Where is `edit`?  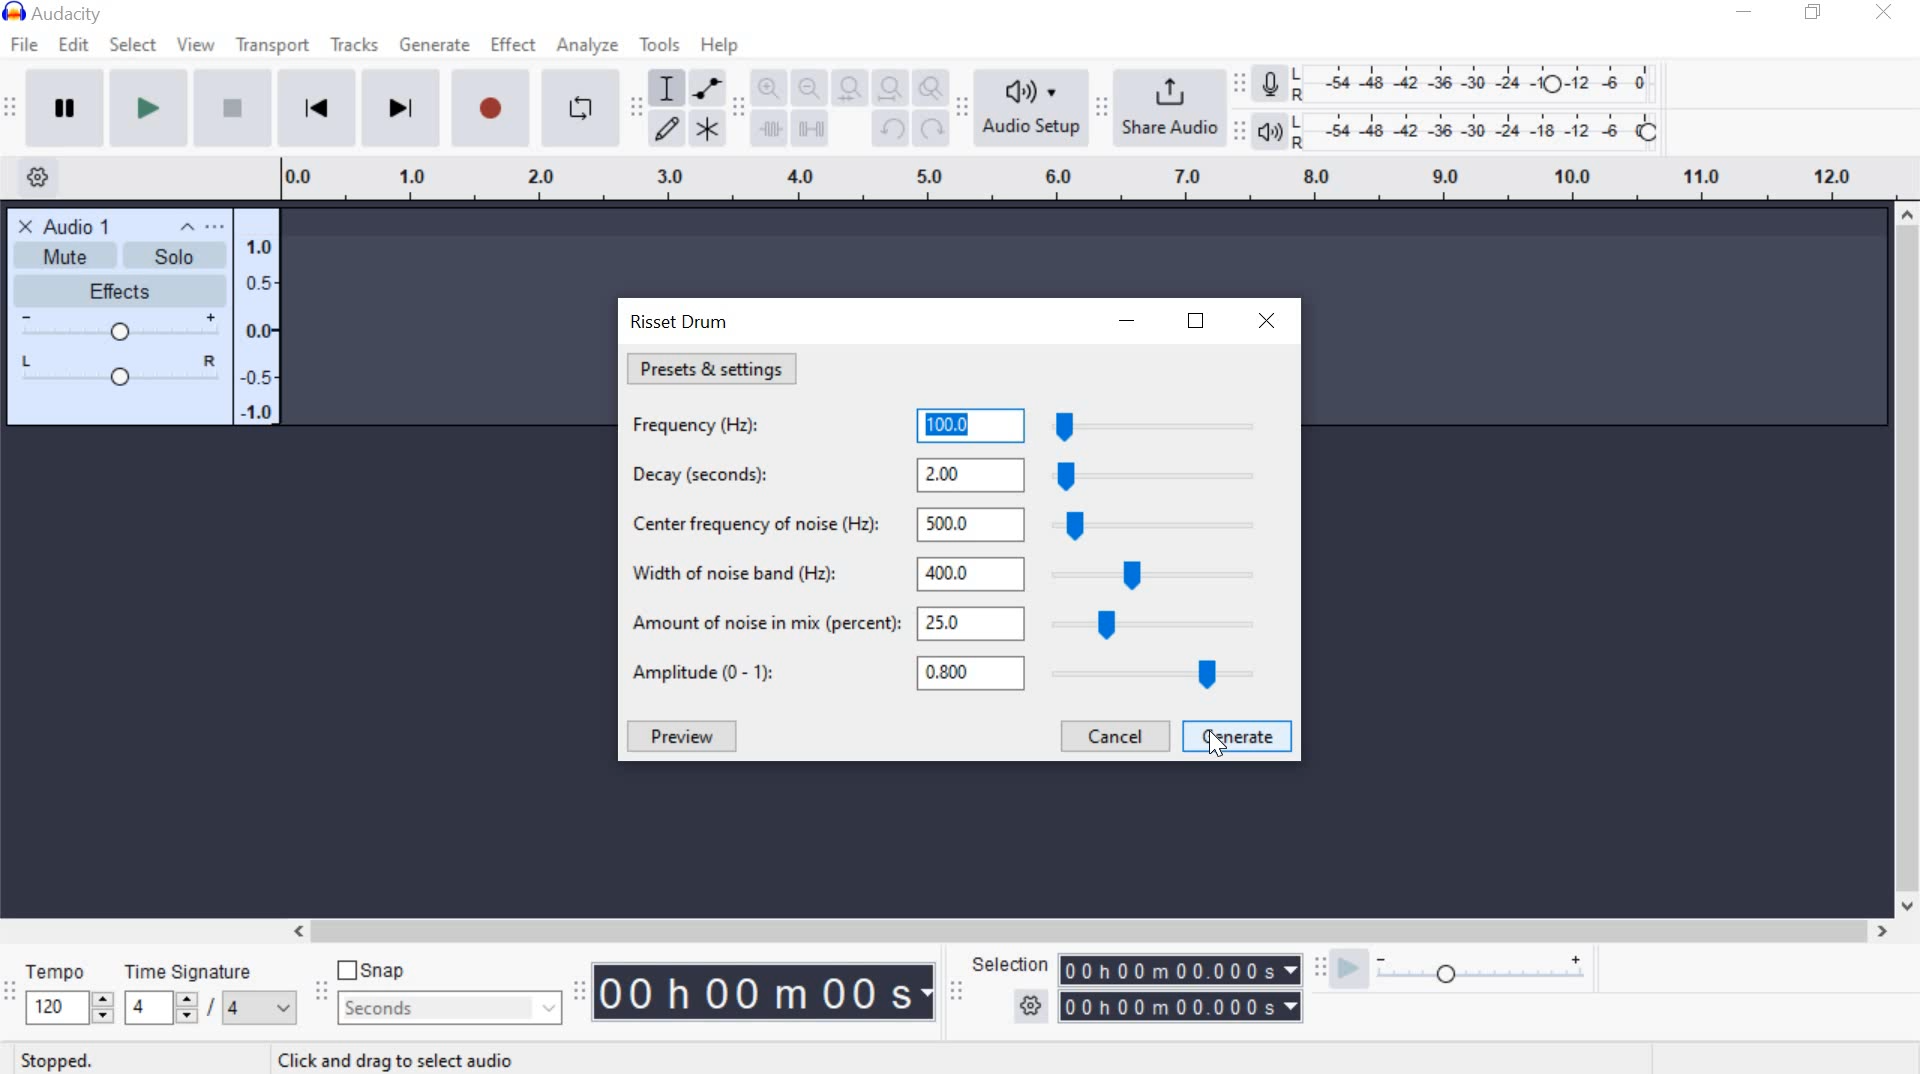 edit is located at coordinates (77, 44).